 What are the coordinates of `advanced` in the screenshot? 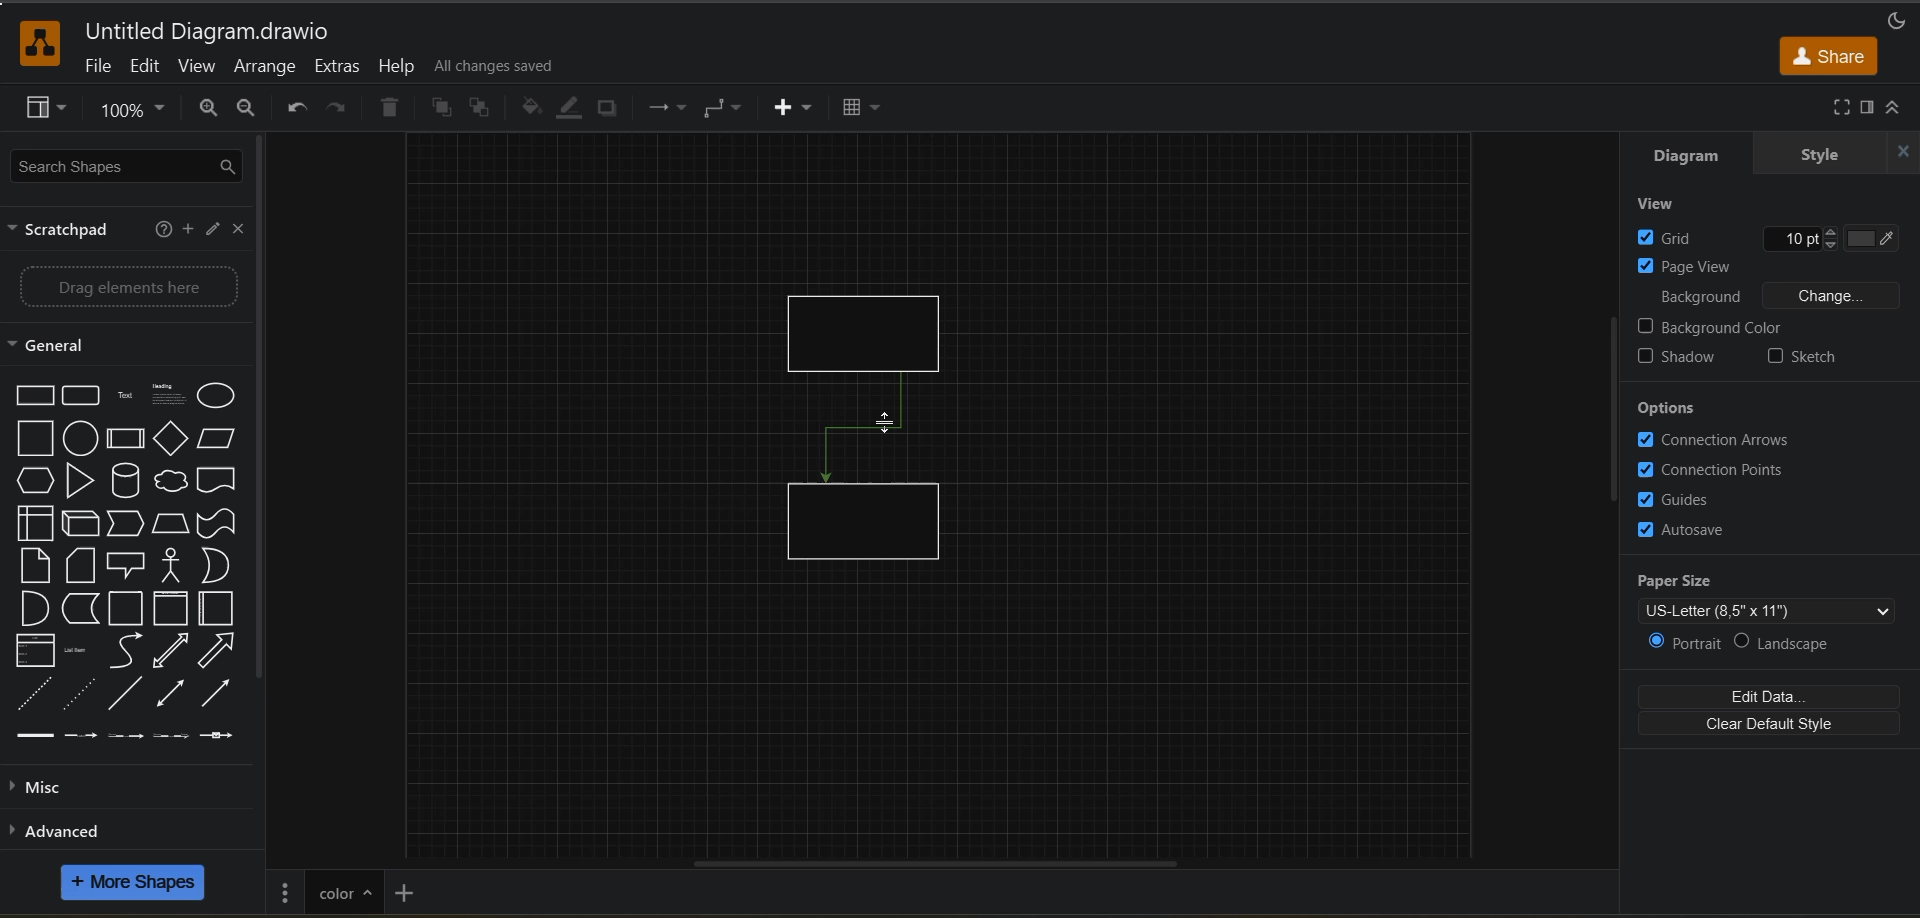 It's located at (86, 830).